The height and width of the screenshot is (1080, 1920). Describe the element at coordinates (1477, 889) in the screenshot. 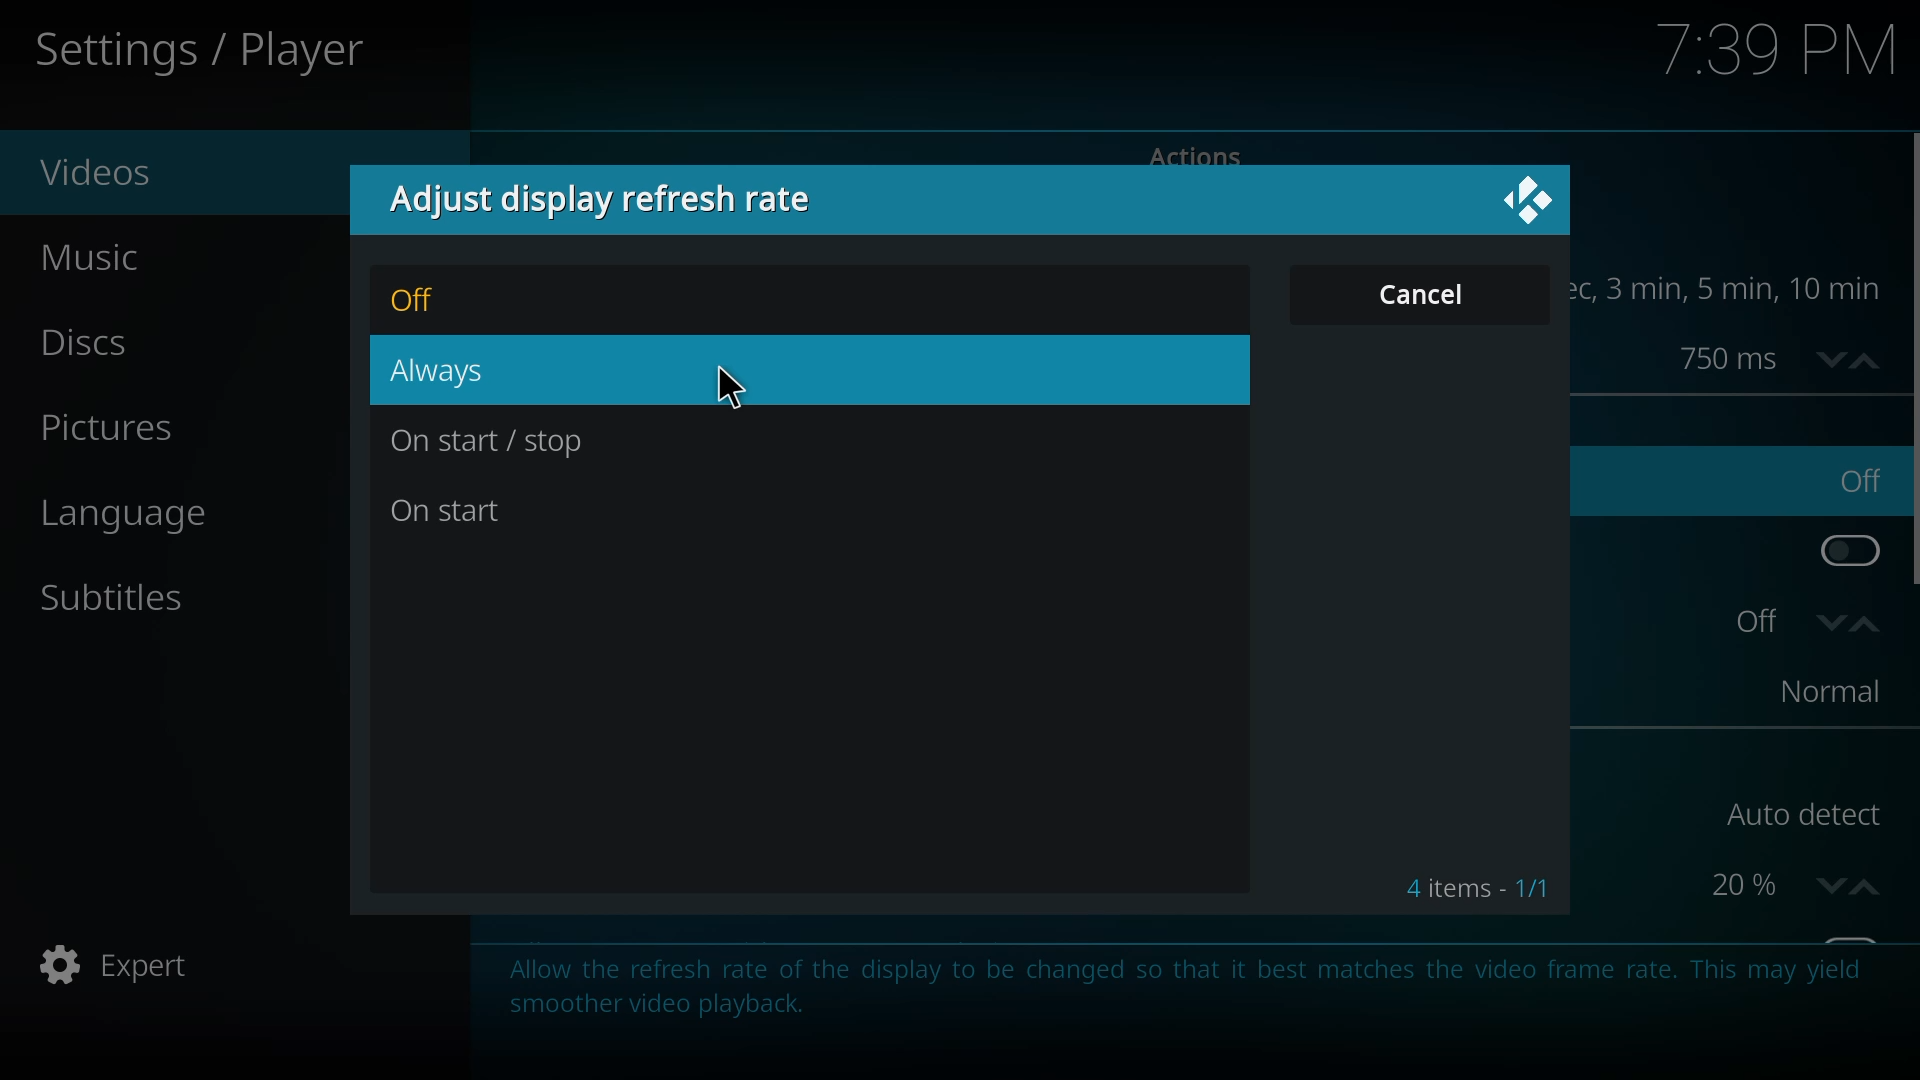

I see `4 items` at that location.